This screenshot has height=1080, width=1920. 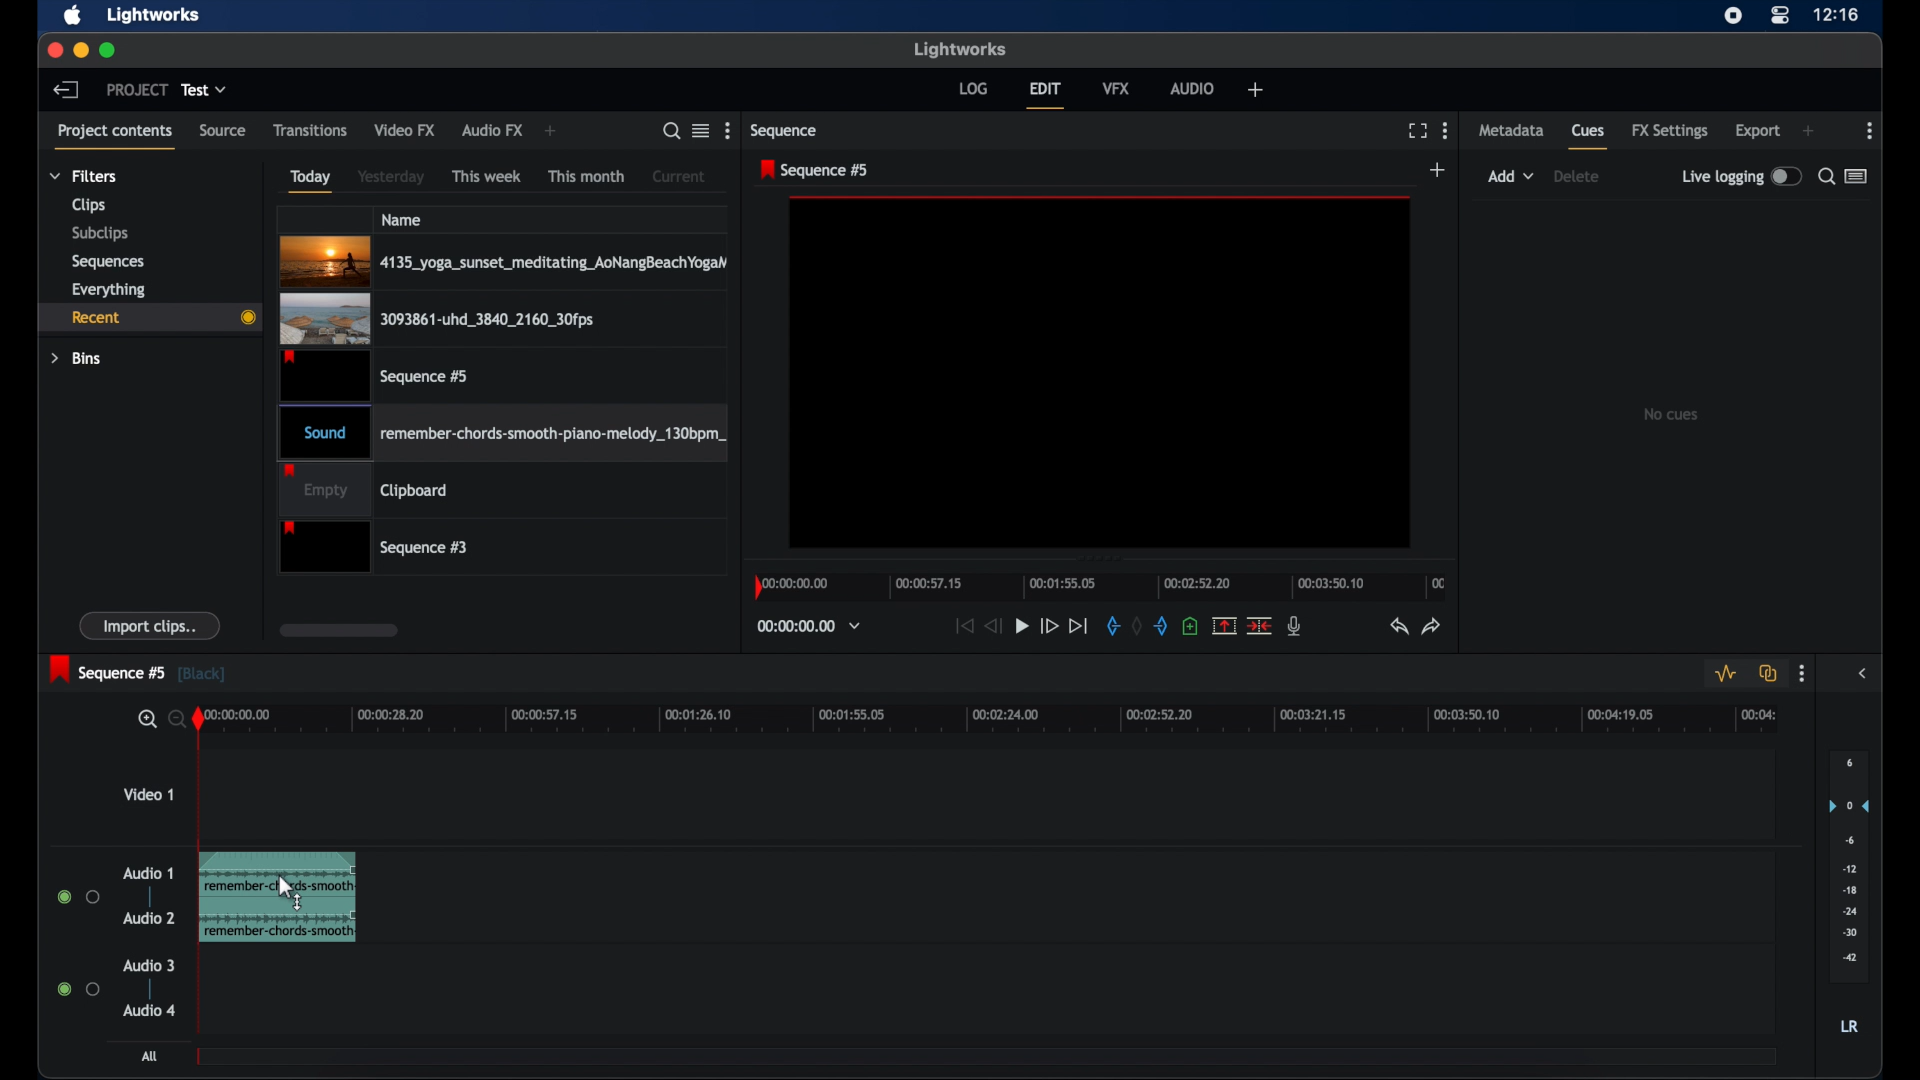 What do you see at coordinates (1670, 131) in the screenshot?
I see `fx settings` at bounding box center [1670, 131].